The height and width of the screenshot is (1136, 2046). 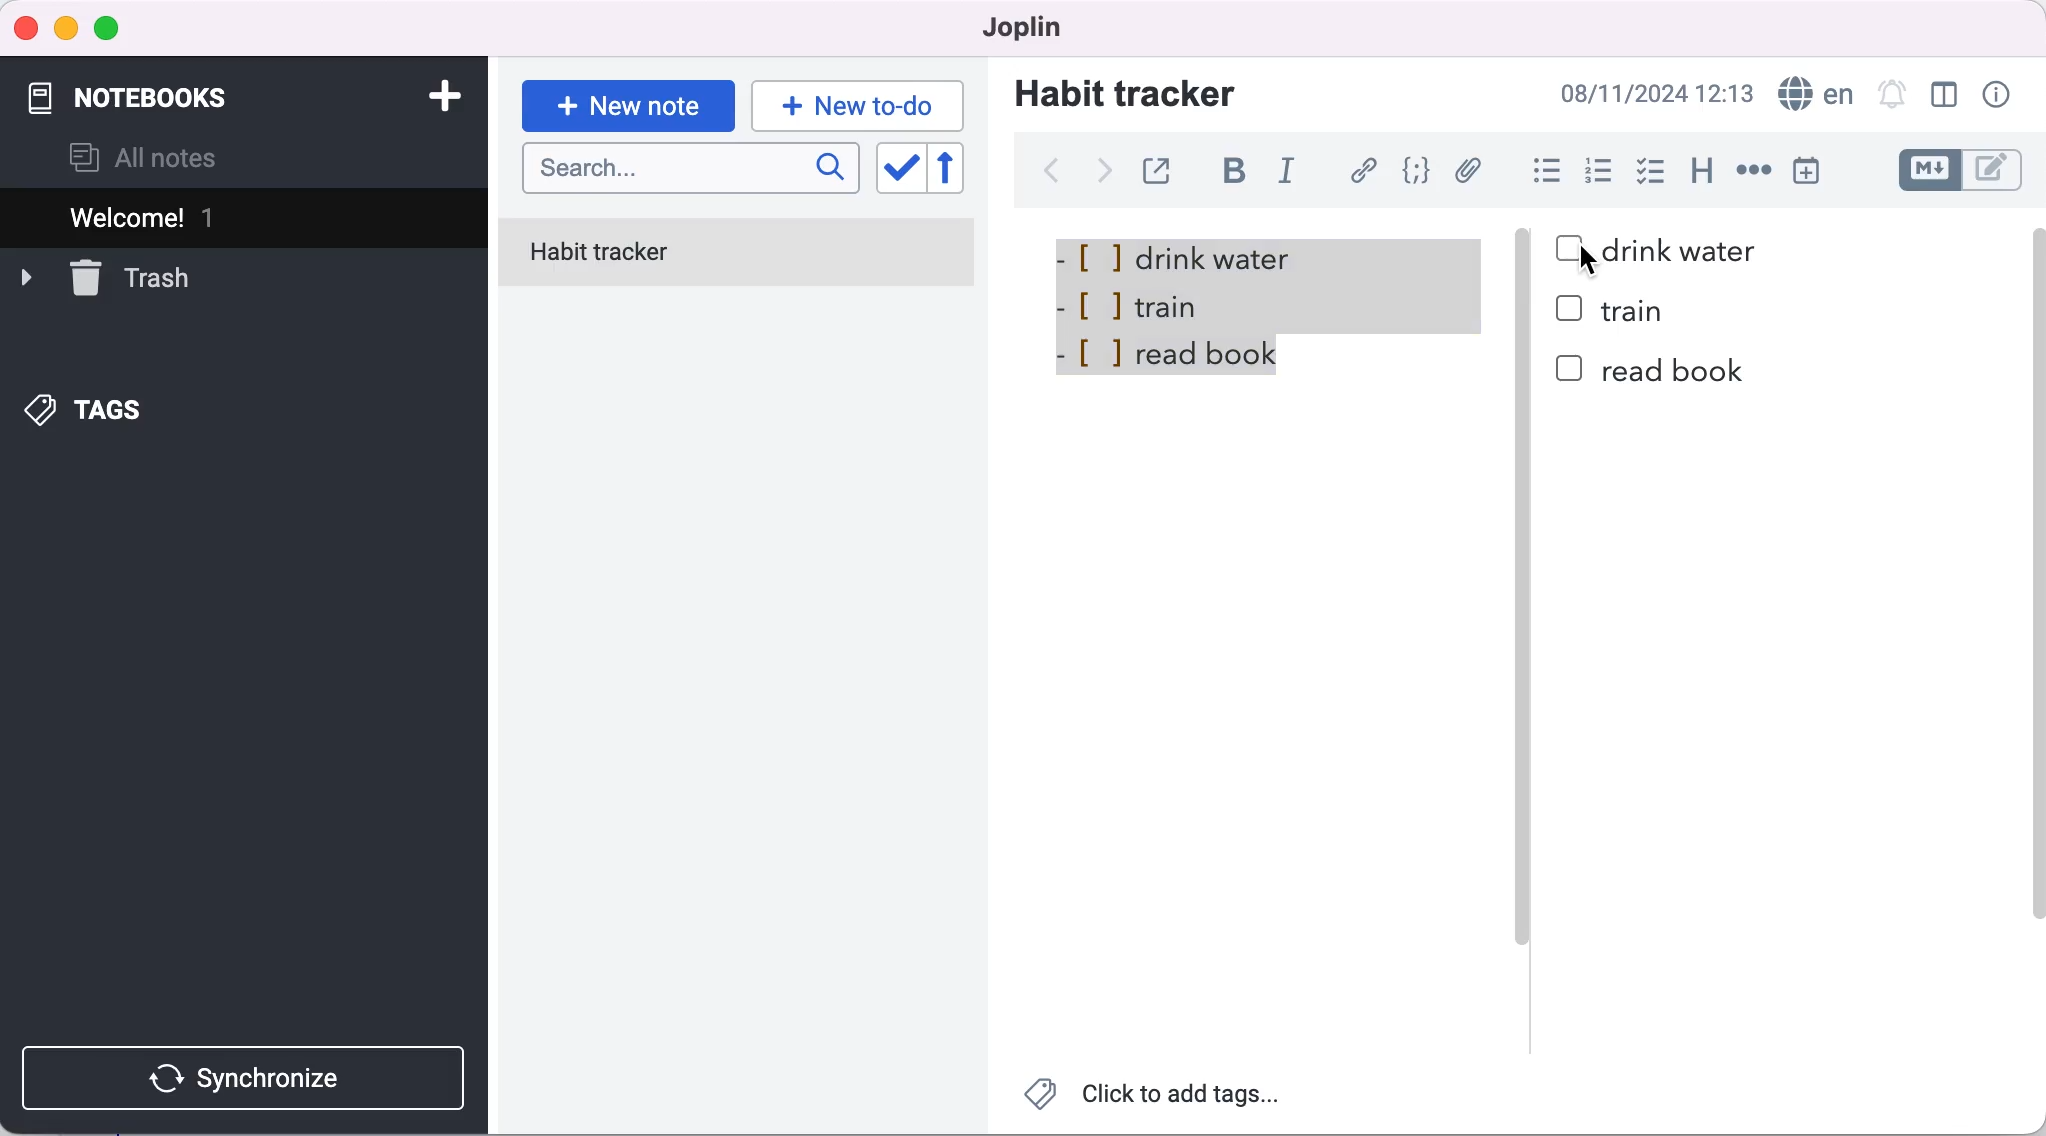 I want to click on joplin, so click(x=1014, y=26).